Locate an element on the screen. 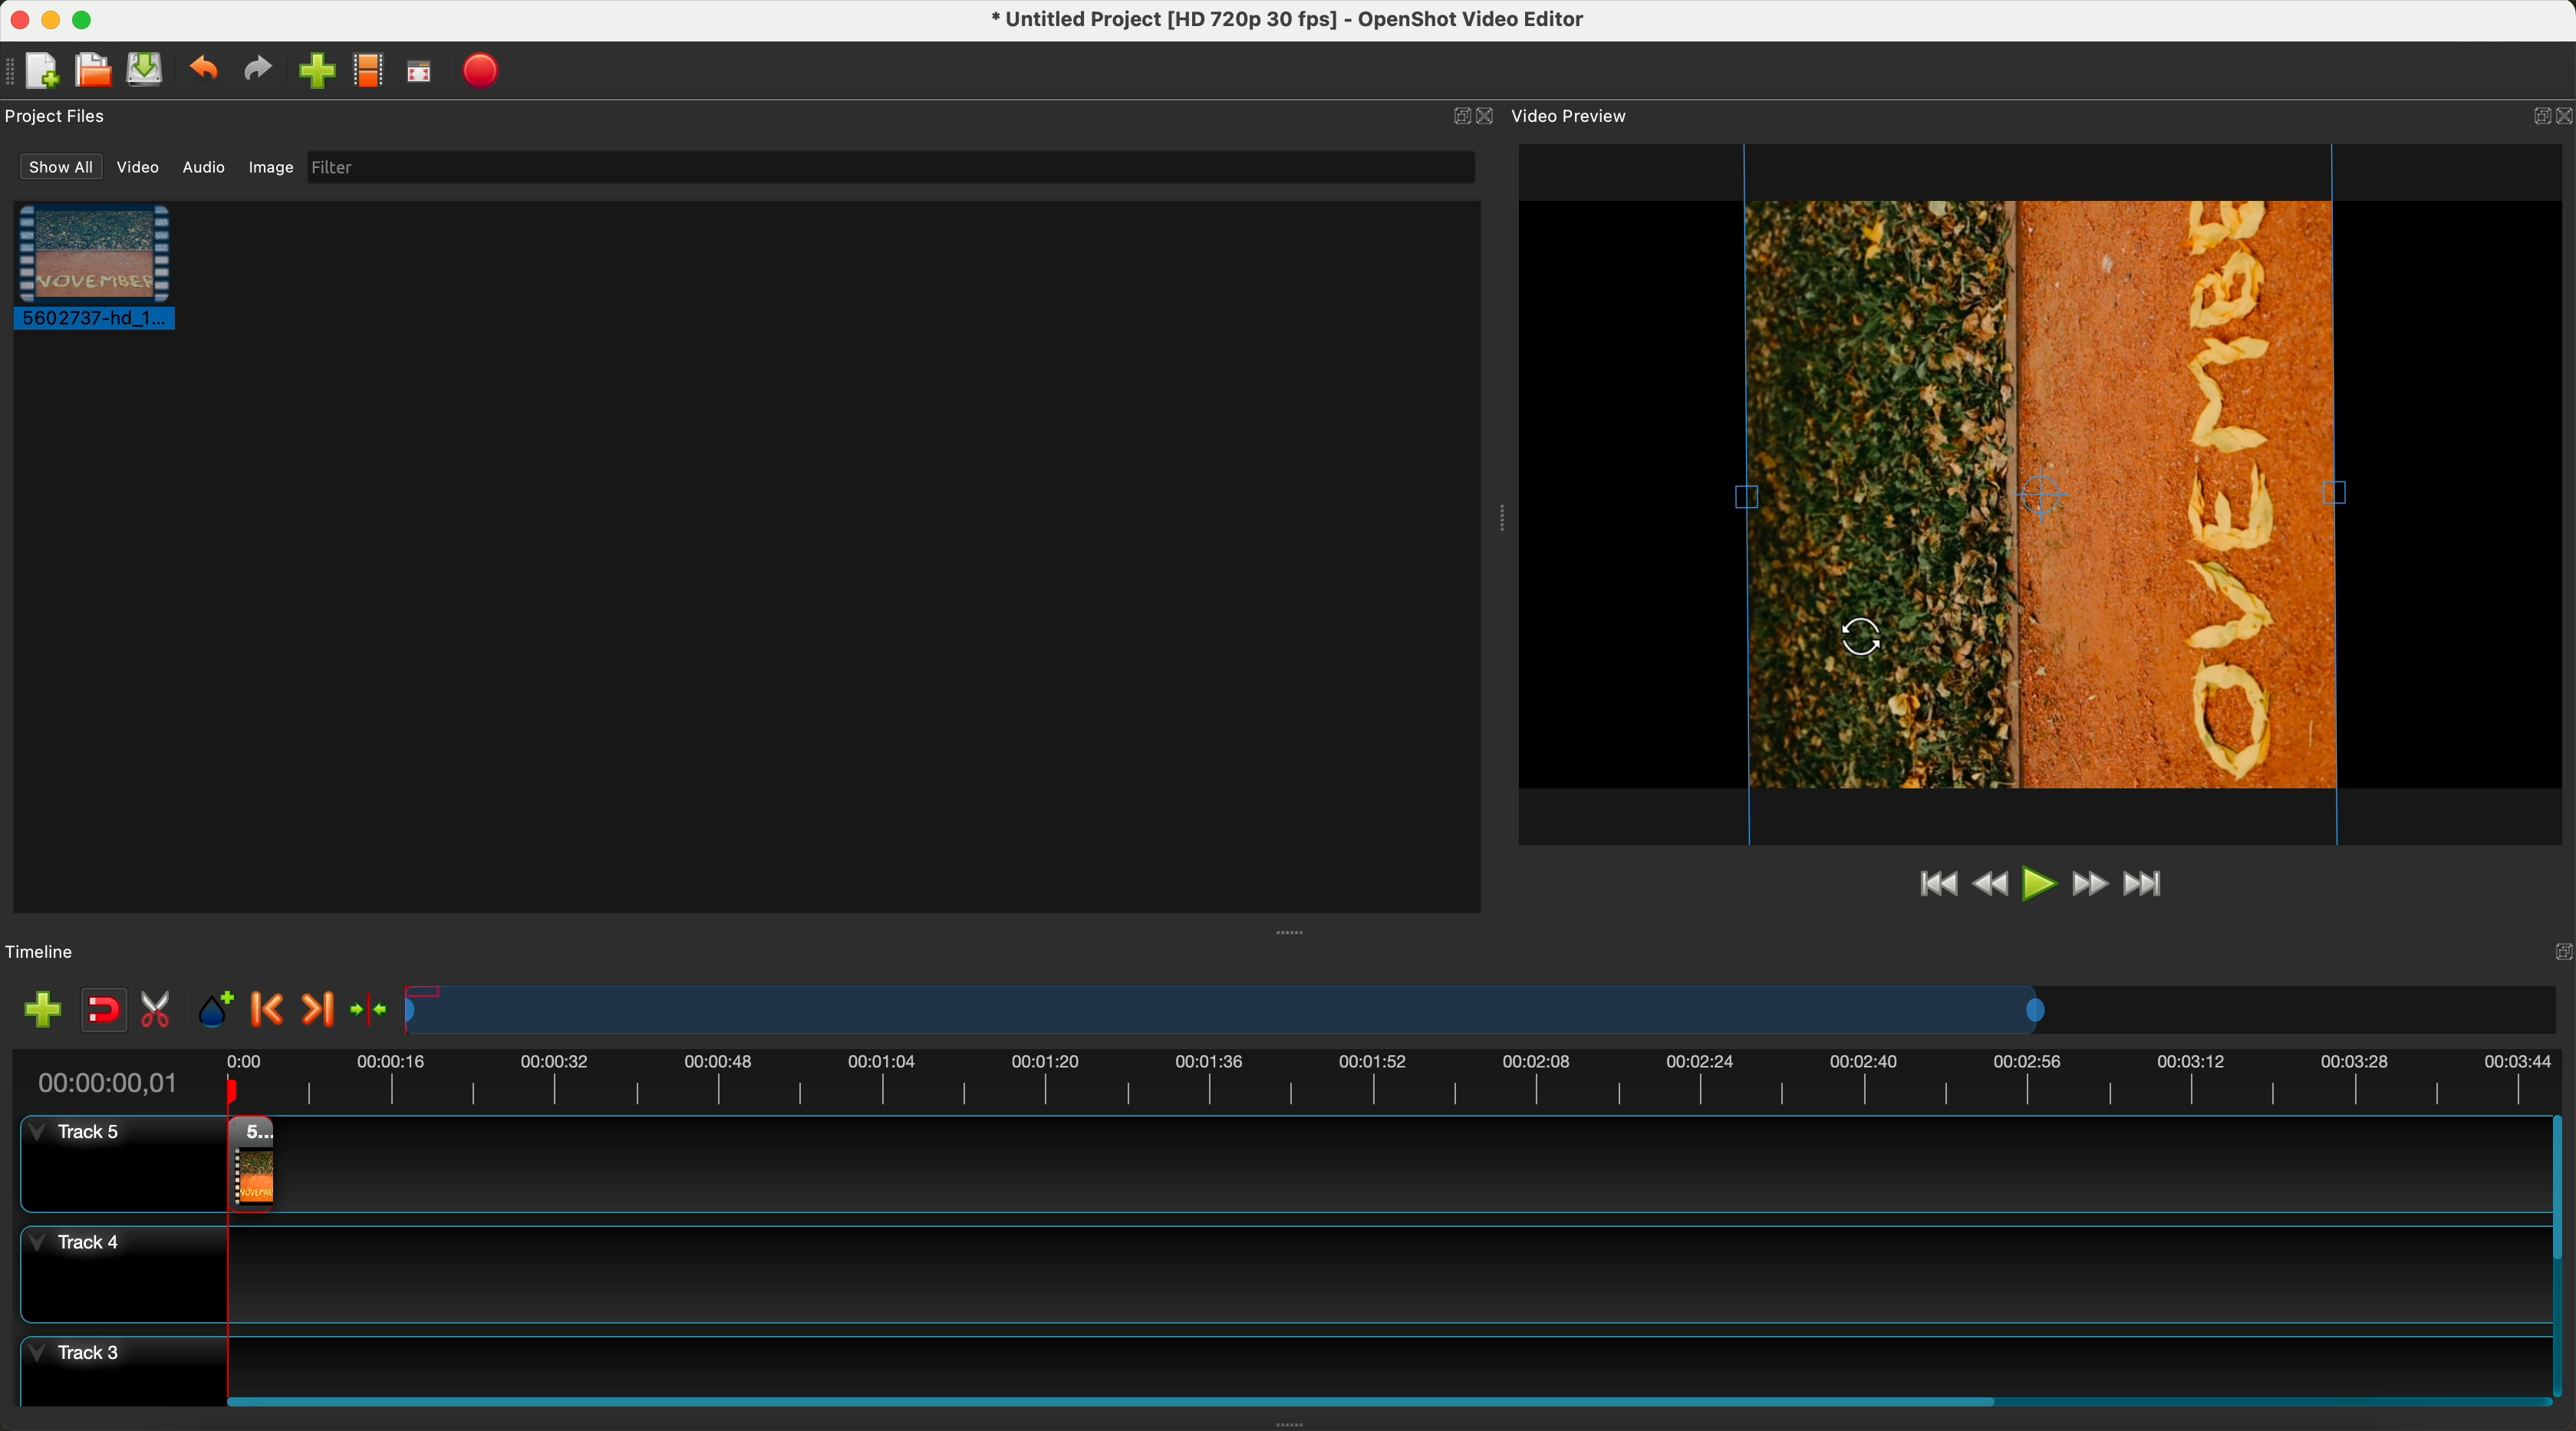  add track is located at coordinates (43, 1010).